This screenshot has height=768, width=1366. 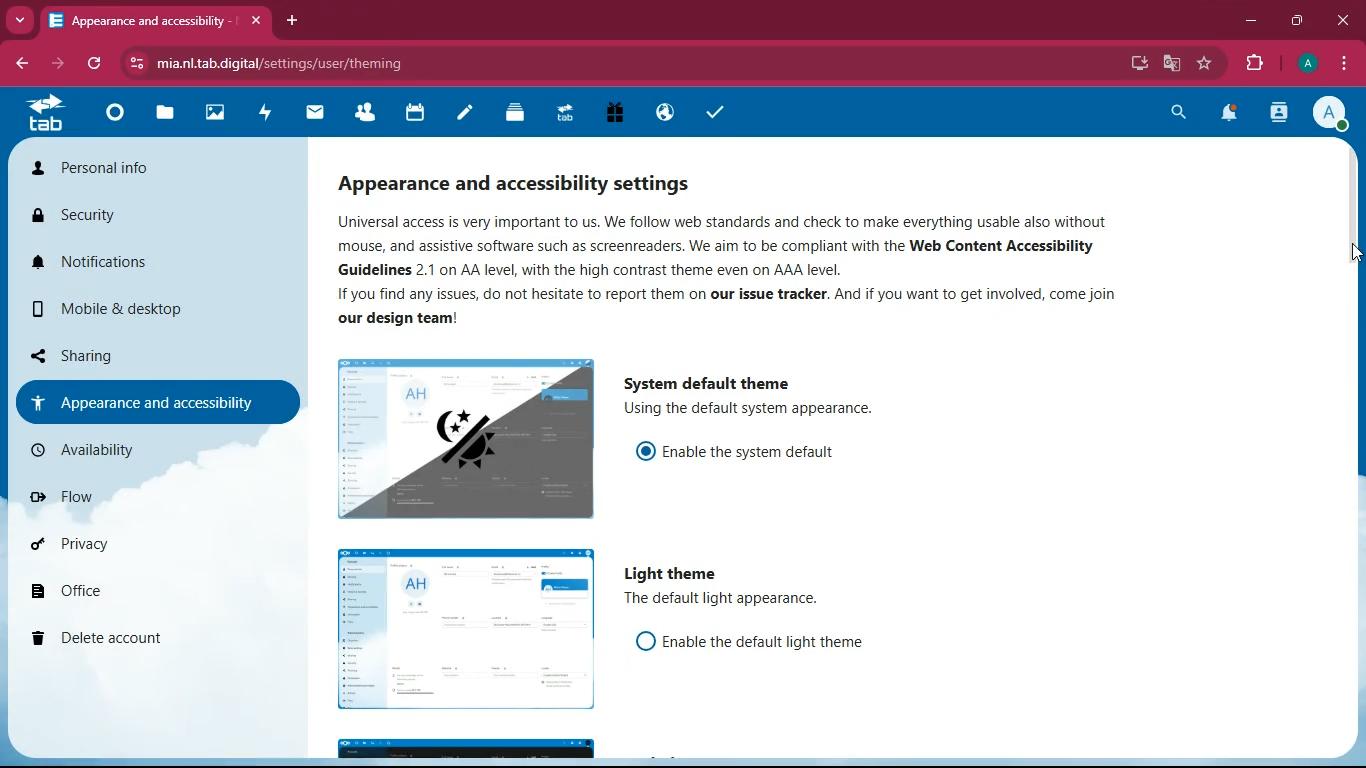 I want to click on appearance, so click(x=150, y=404).